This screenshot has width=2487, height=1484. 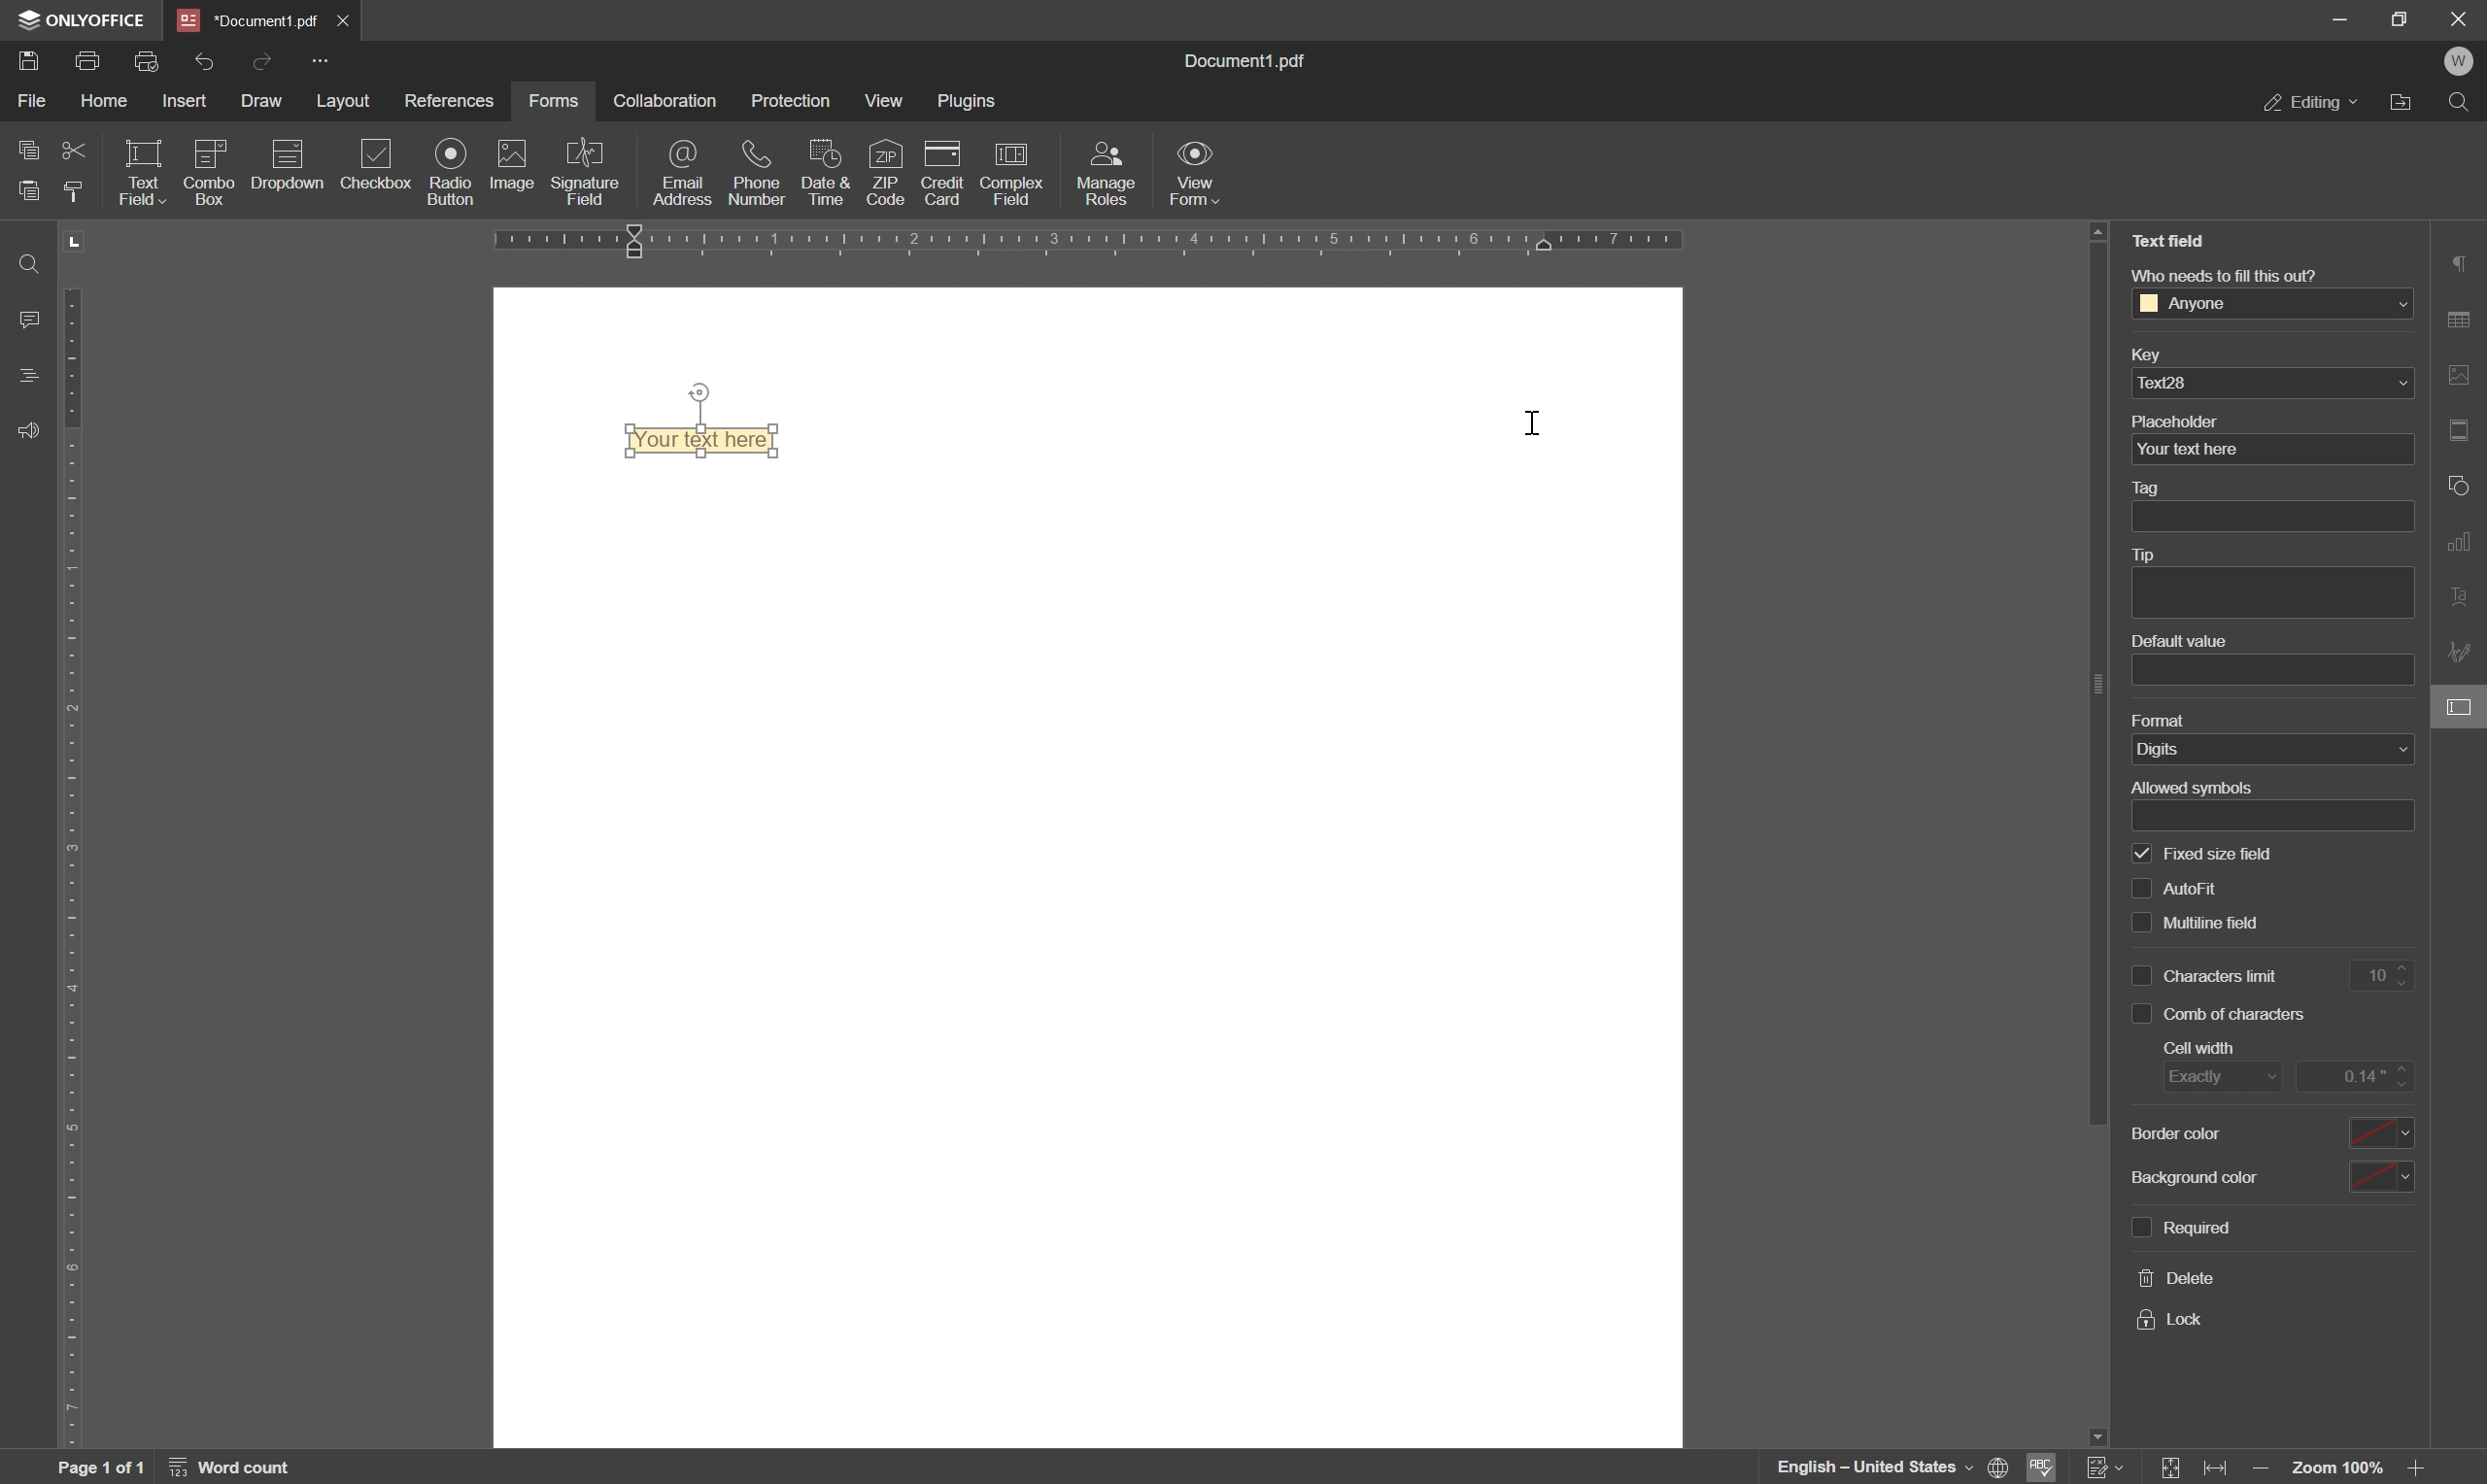 I want to click on view form, so click(x=1196, y=175).